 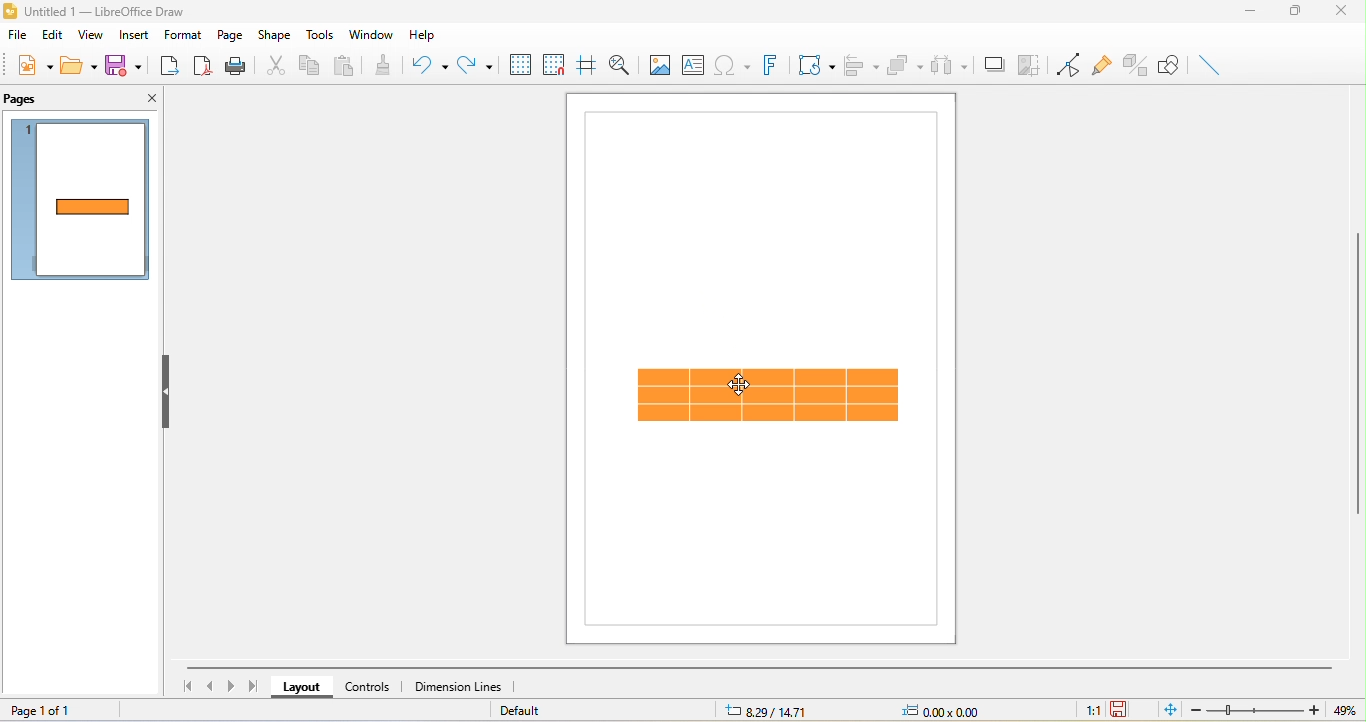 What do you see at coordinates (94, 10) in the screenshot?
I see `Untitled 1 — LibreOffice Draw` at bounding box center [94, 10].